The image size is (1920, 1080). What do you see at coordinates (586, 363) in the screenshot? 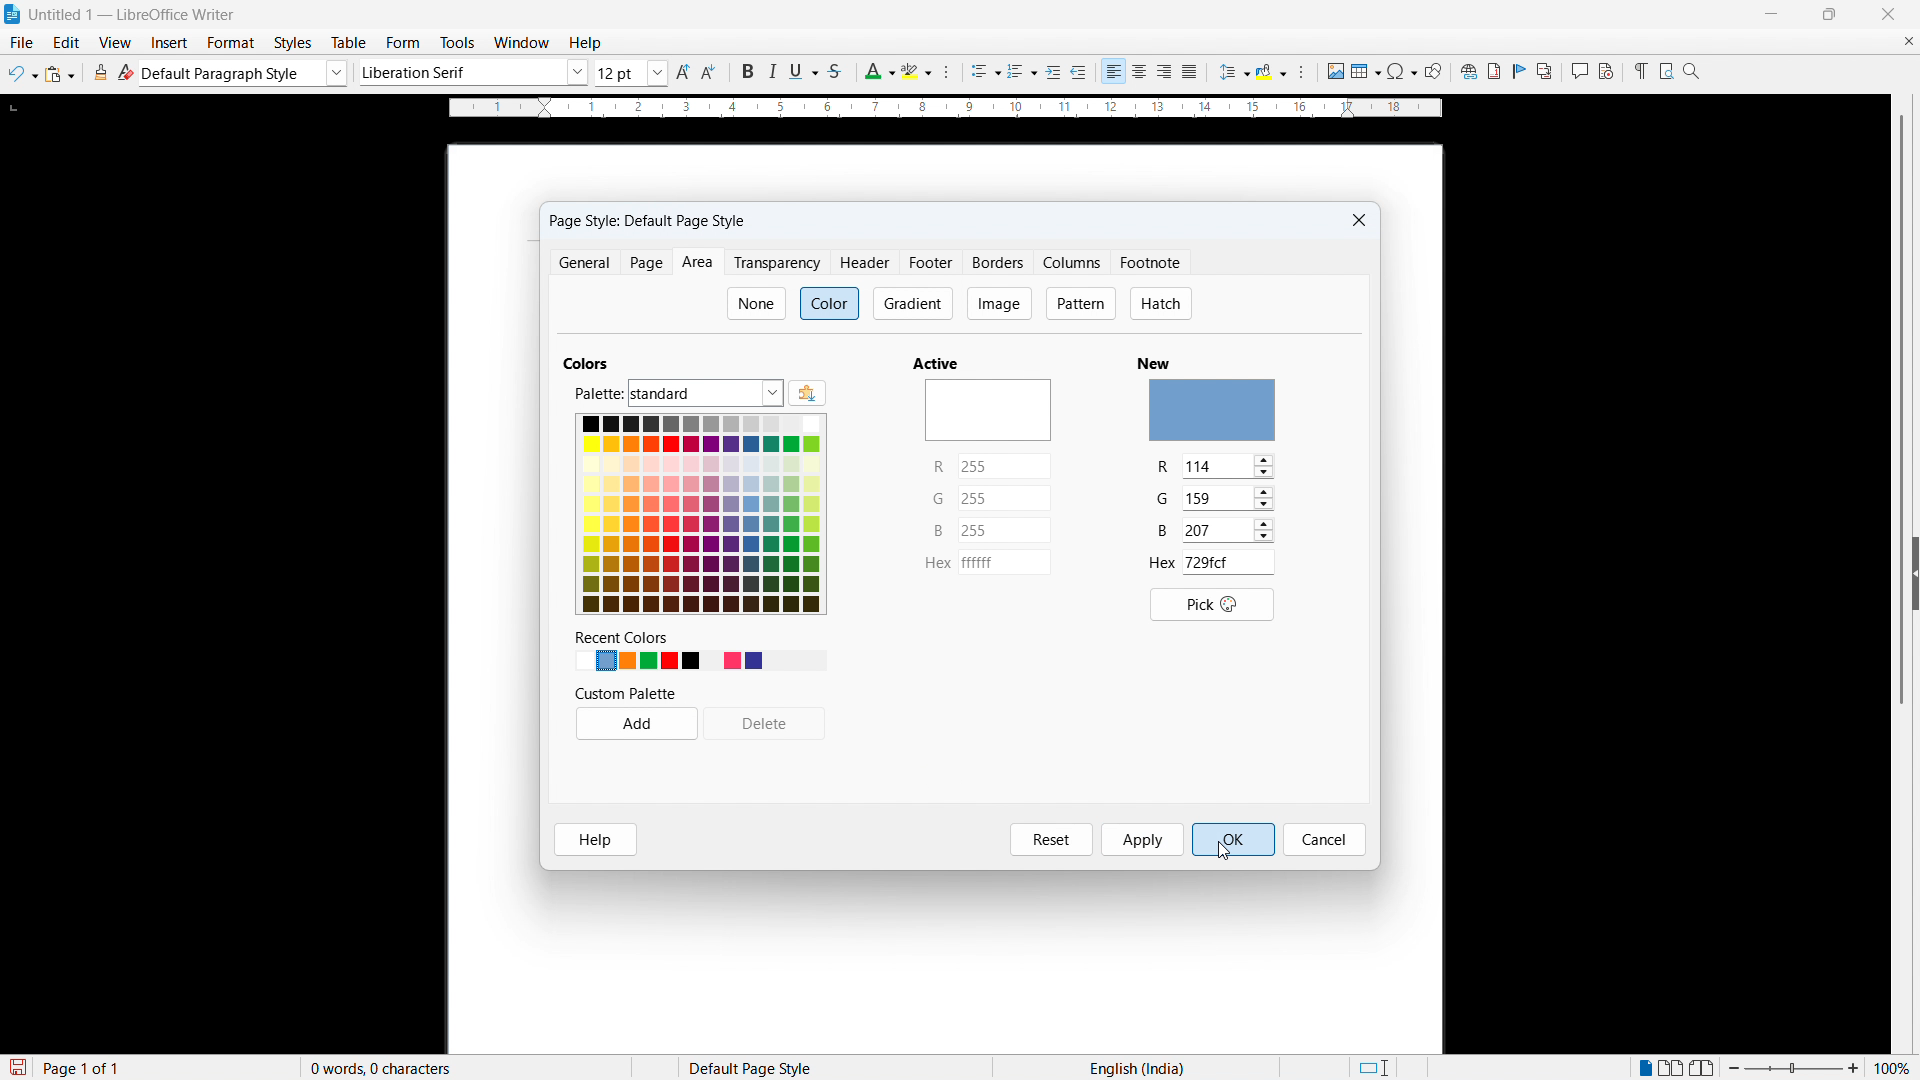
I see `Colour ` at bounding box center [586, 363].